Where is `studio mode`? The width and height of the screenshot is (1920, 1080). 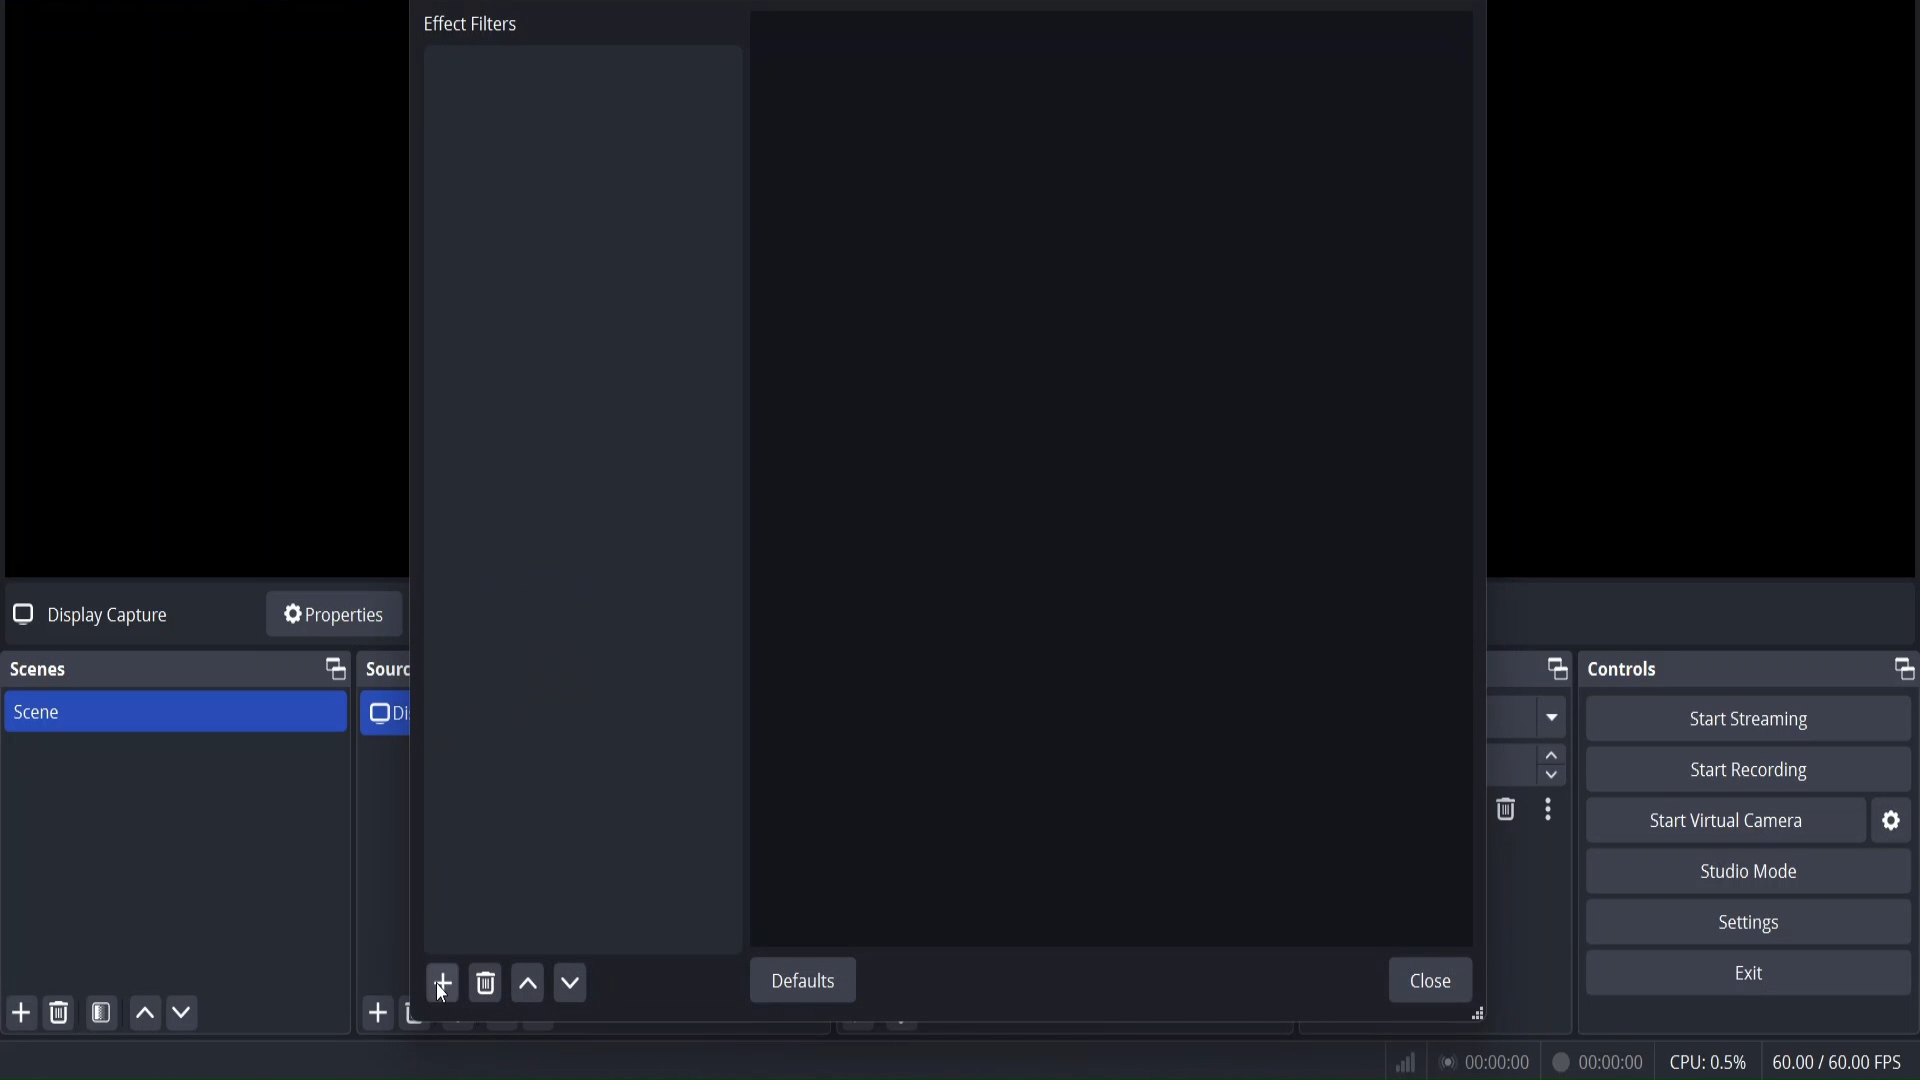 studio mode is located at coordinates (1753, 871).